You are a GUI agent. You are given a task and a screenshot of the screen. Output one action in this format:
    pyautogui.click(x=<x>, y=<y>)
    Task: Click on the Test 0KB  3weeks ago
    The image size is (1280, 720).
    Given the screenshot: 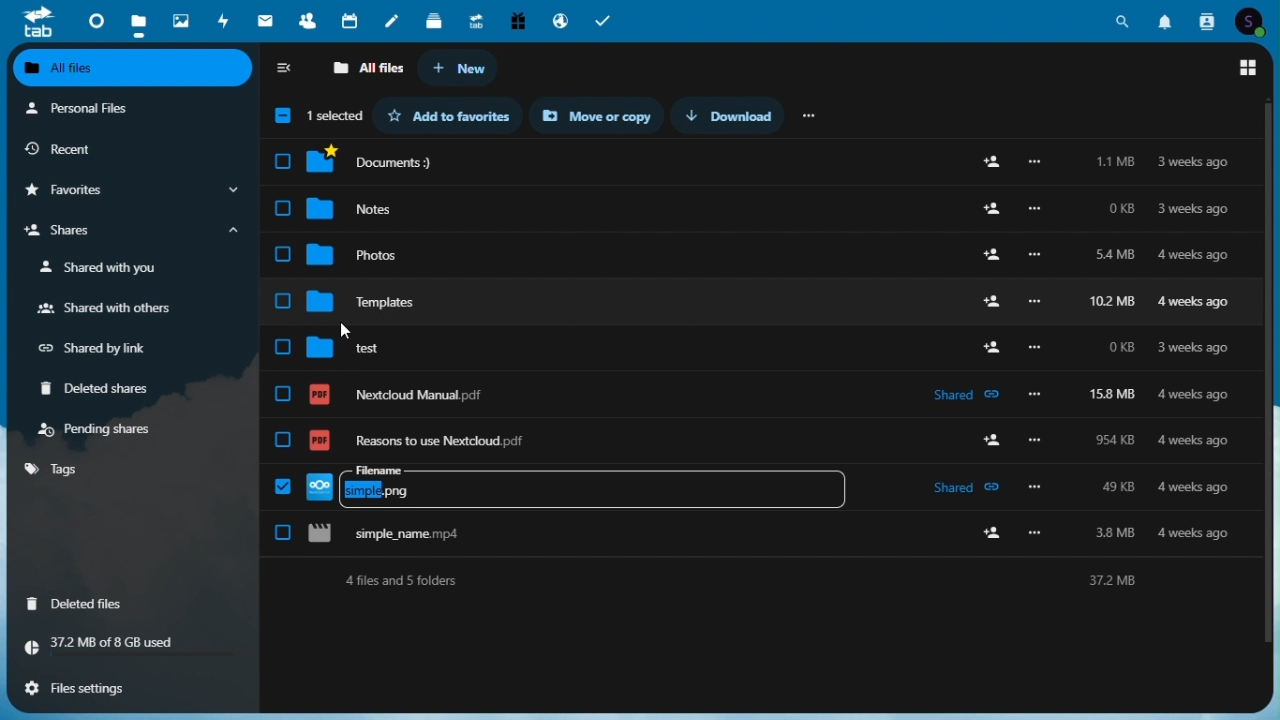 What is the action you would take?
    pyautogui.click(x=760, y=339)
    